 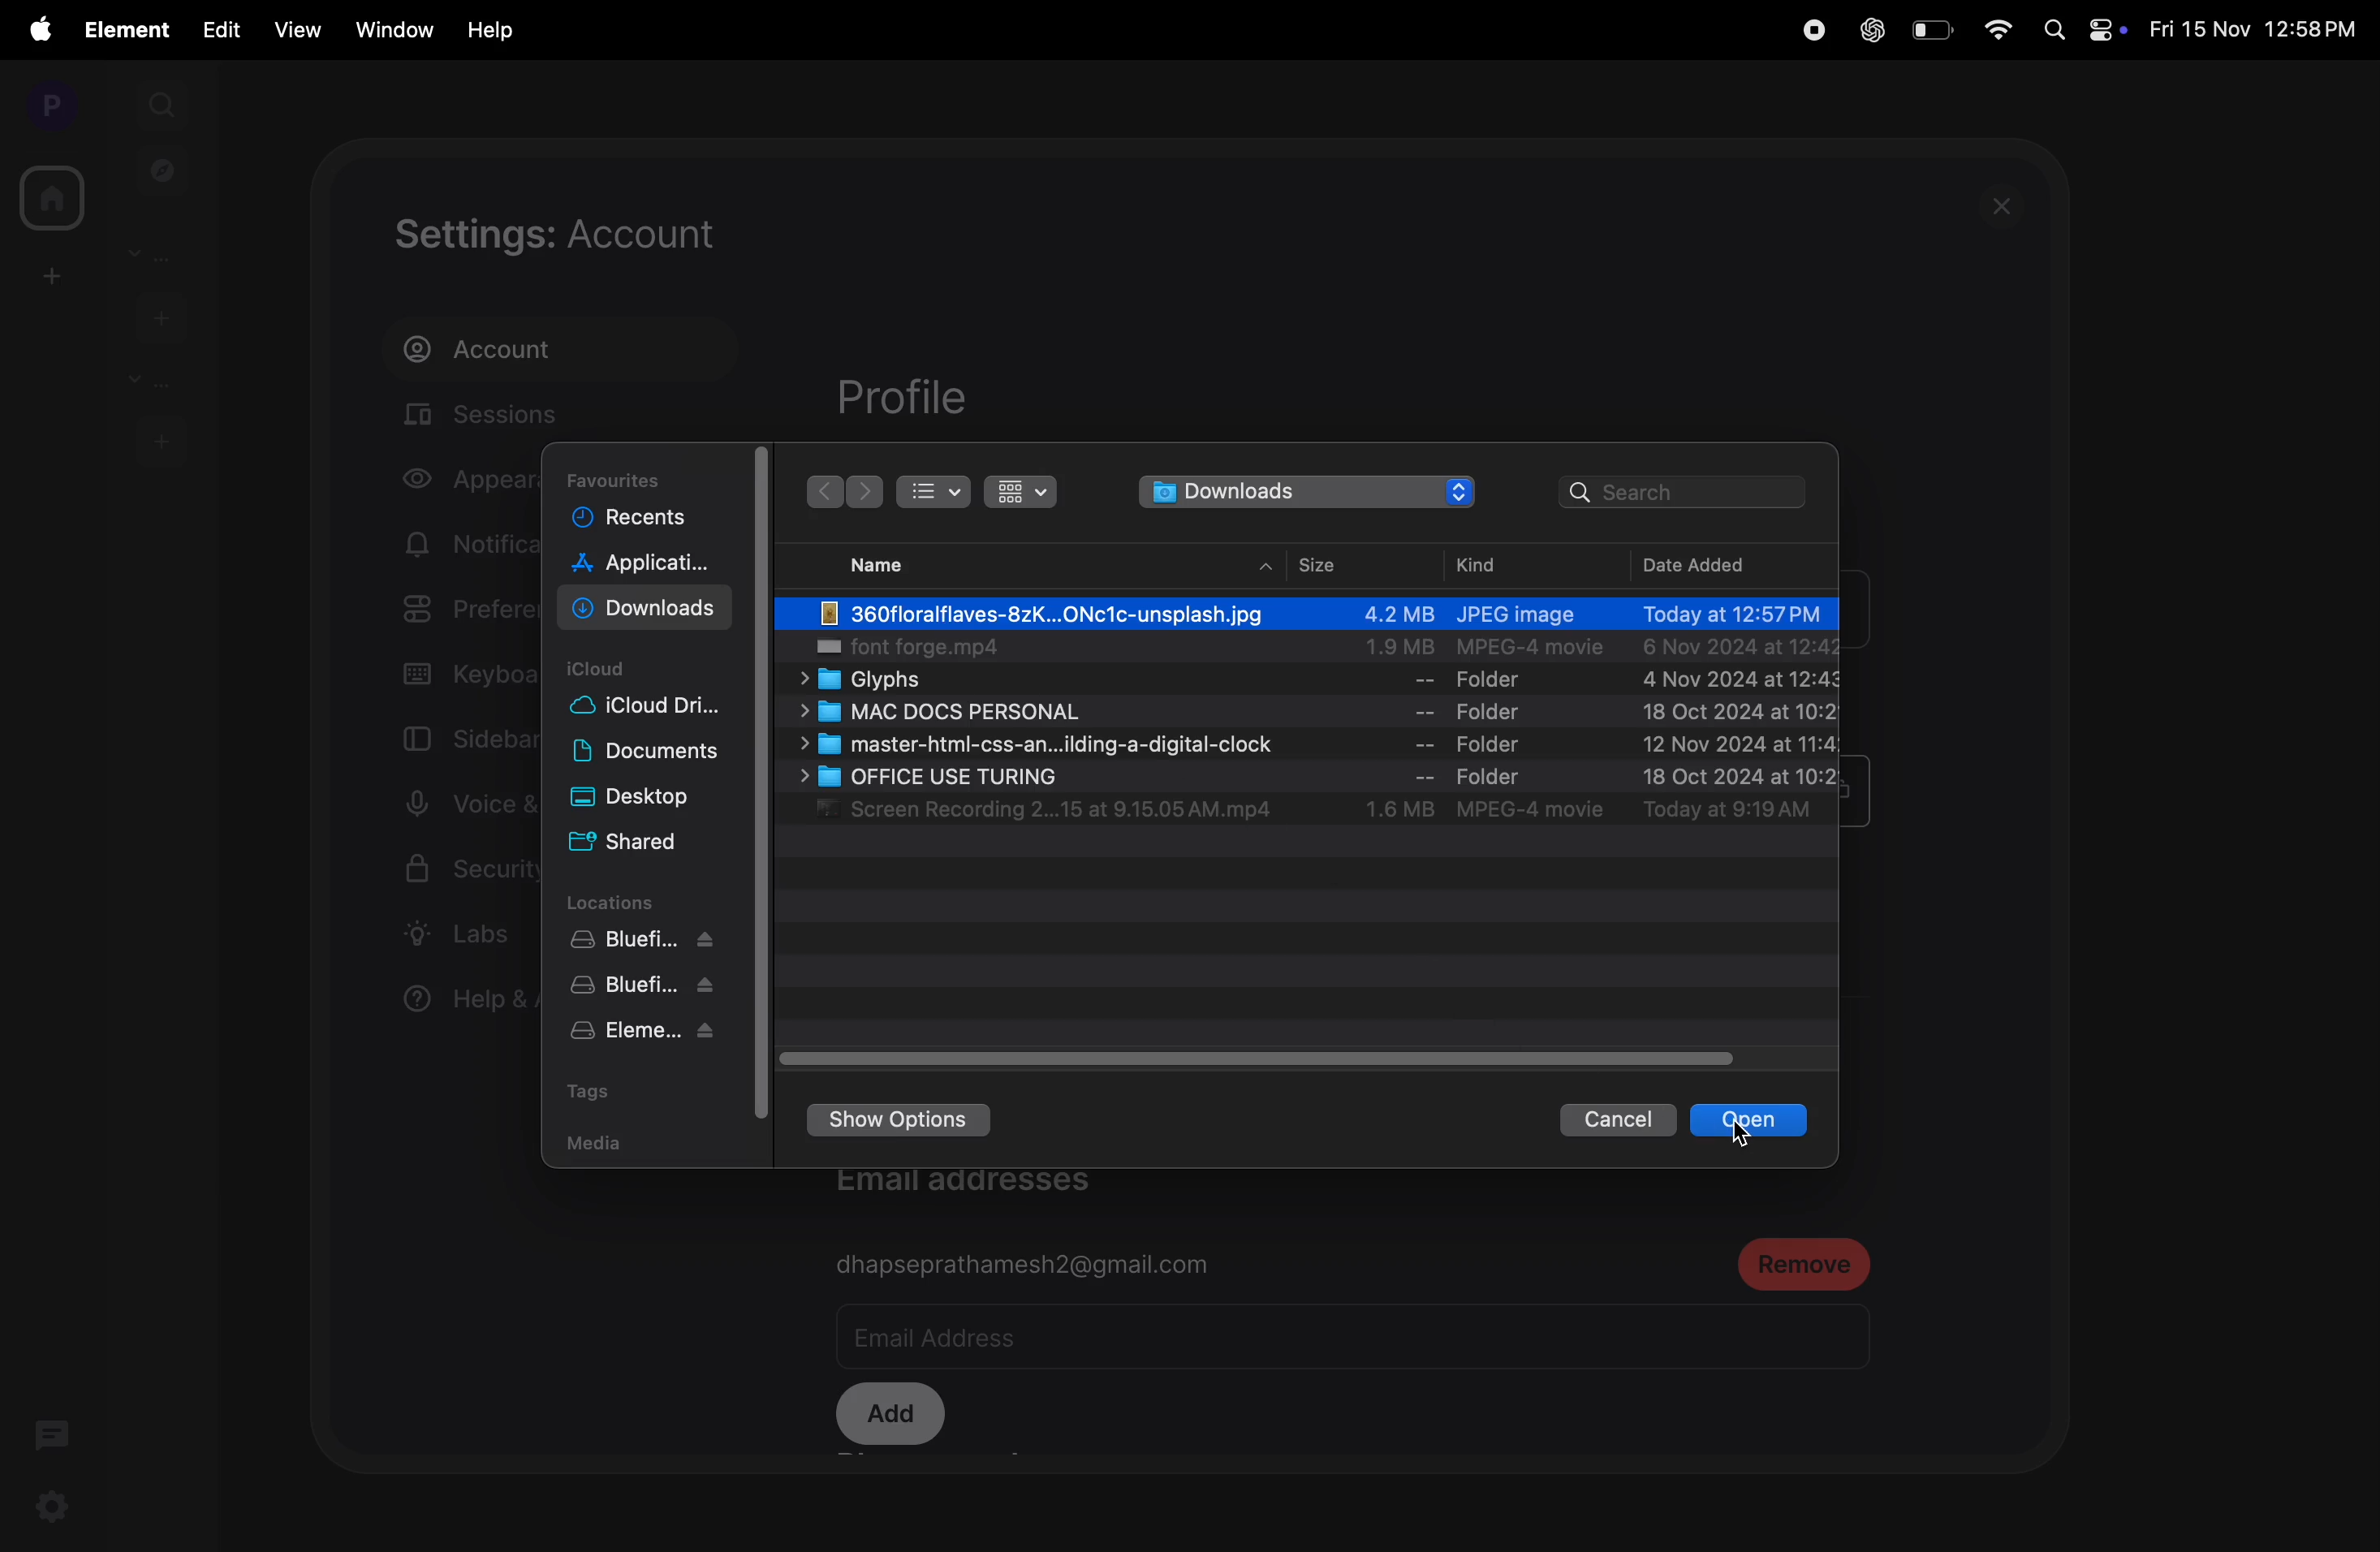 I want to click on search, so click(x=1690, y=492).